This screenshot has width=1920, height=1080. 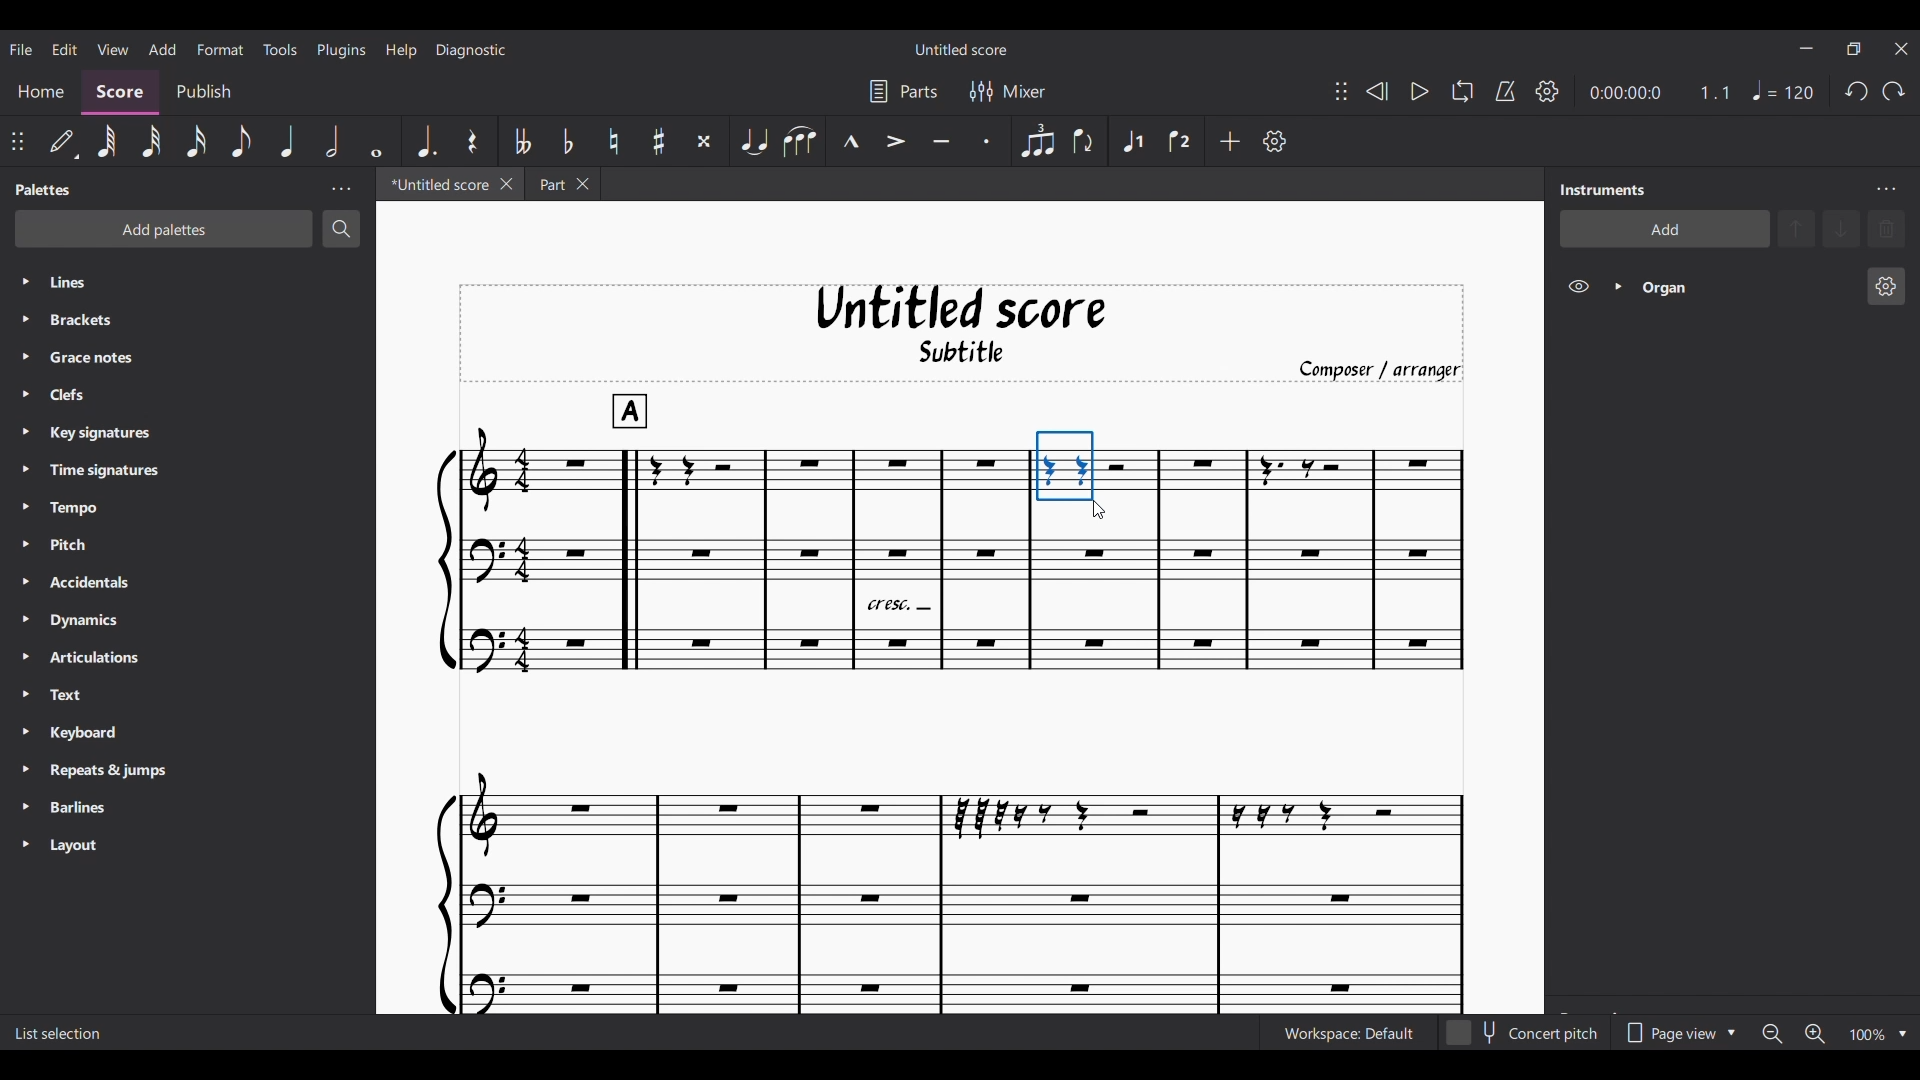 What do you see at coordinates (850, 142) in the screenshot?
I see `Marcato` at bounding box center [850, 142].